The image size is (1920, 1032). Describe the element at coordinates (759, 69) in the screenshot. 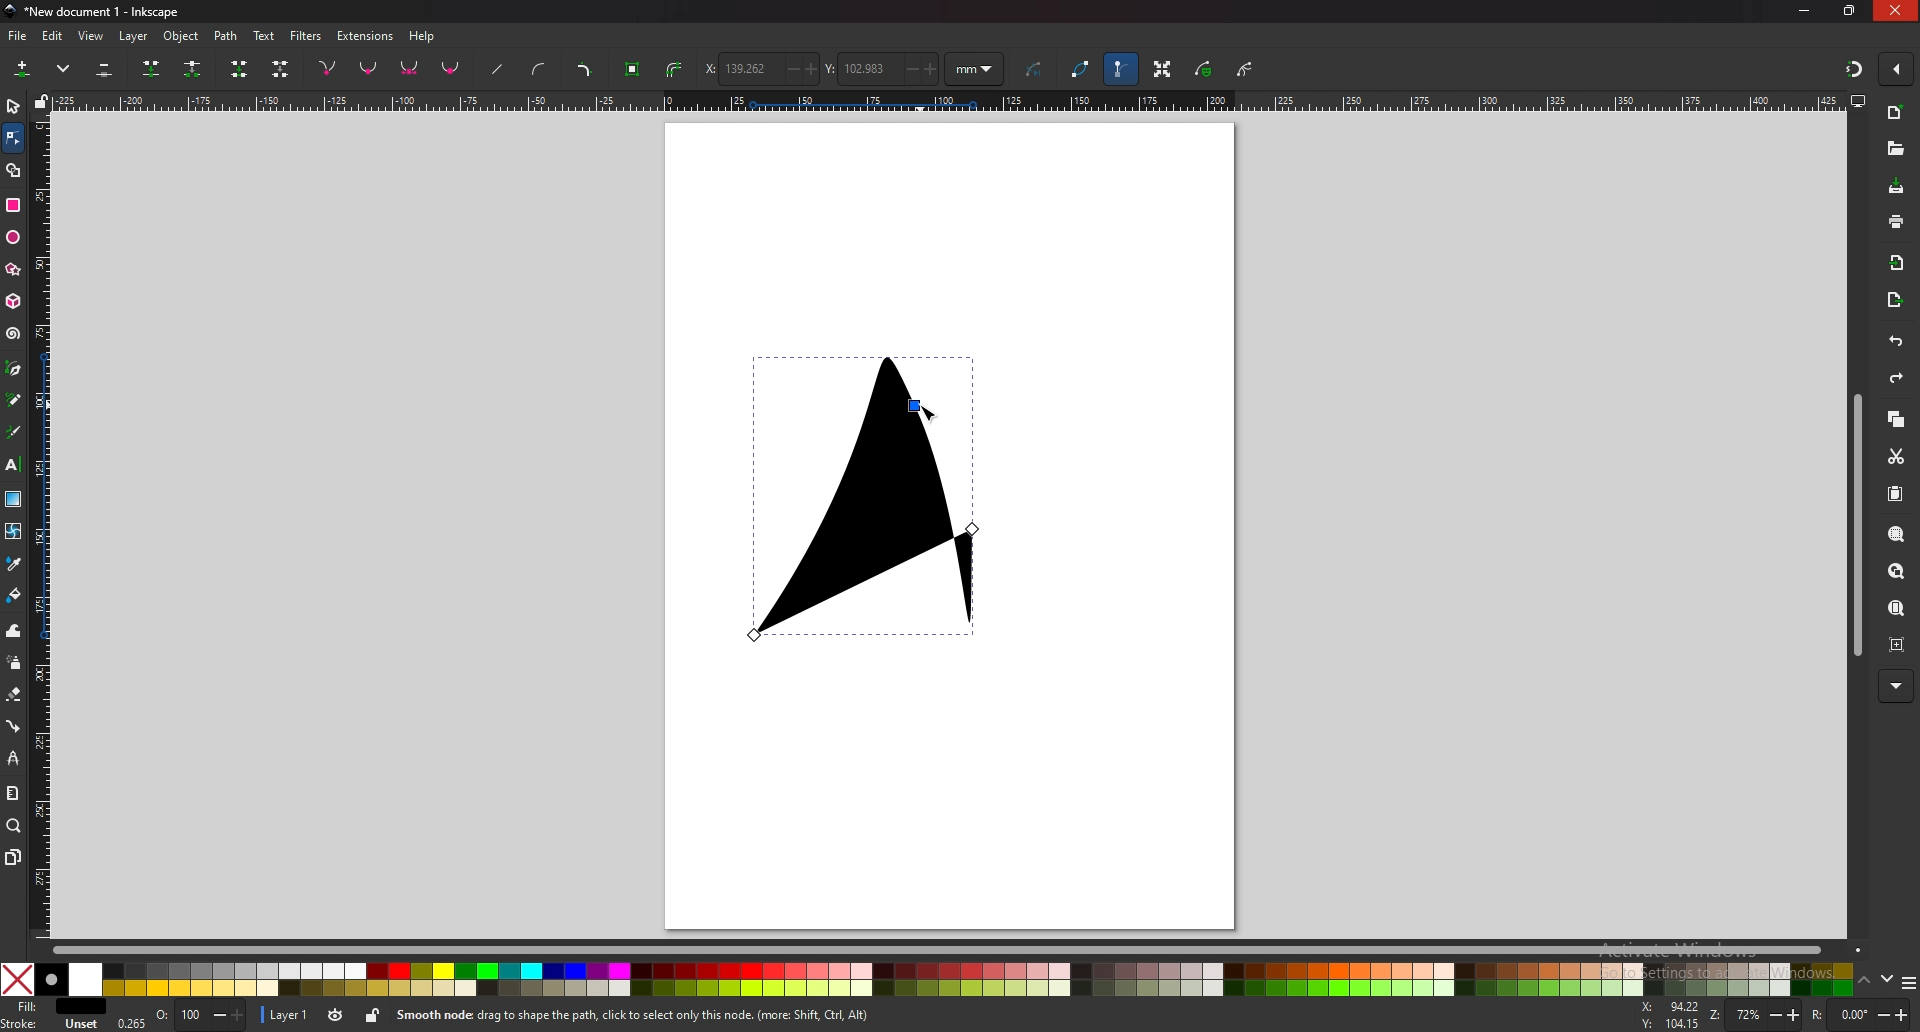

I see `x coordinate` at that location.